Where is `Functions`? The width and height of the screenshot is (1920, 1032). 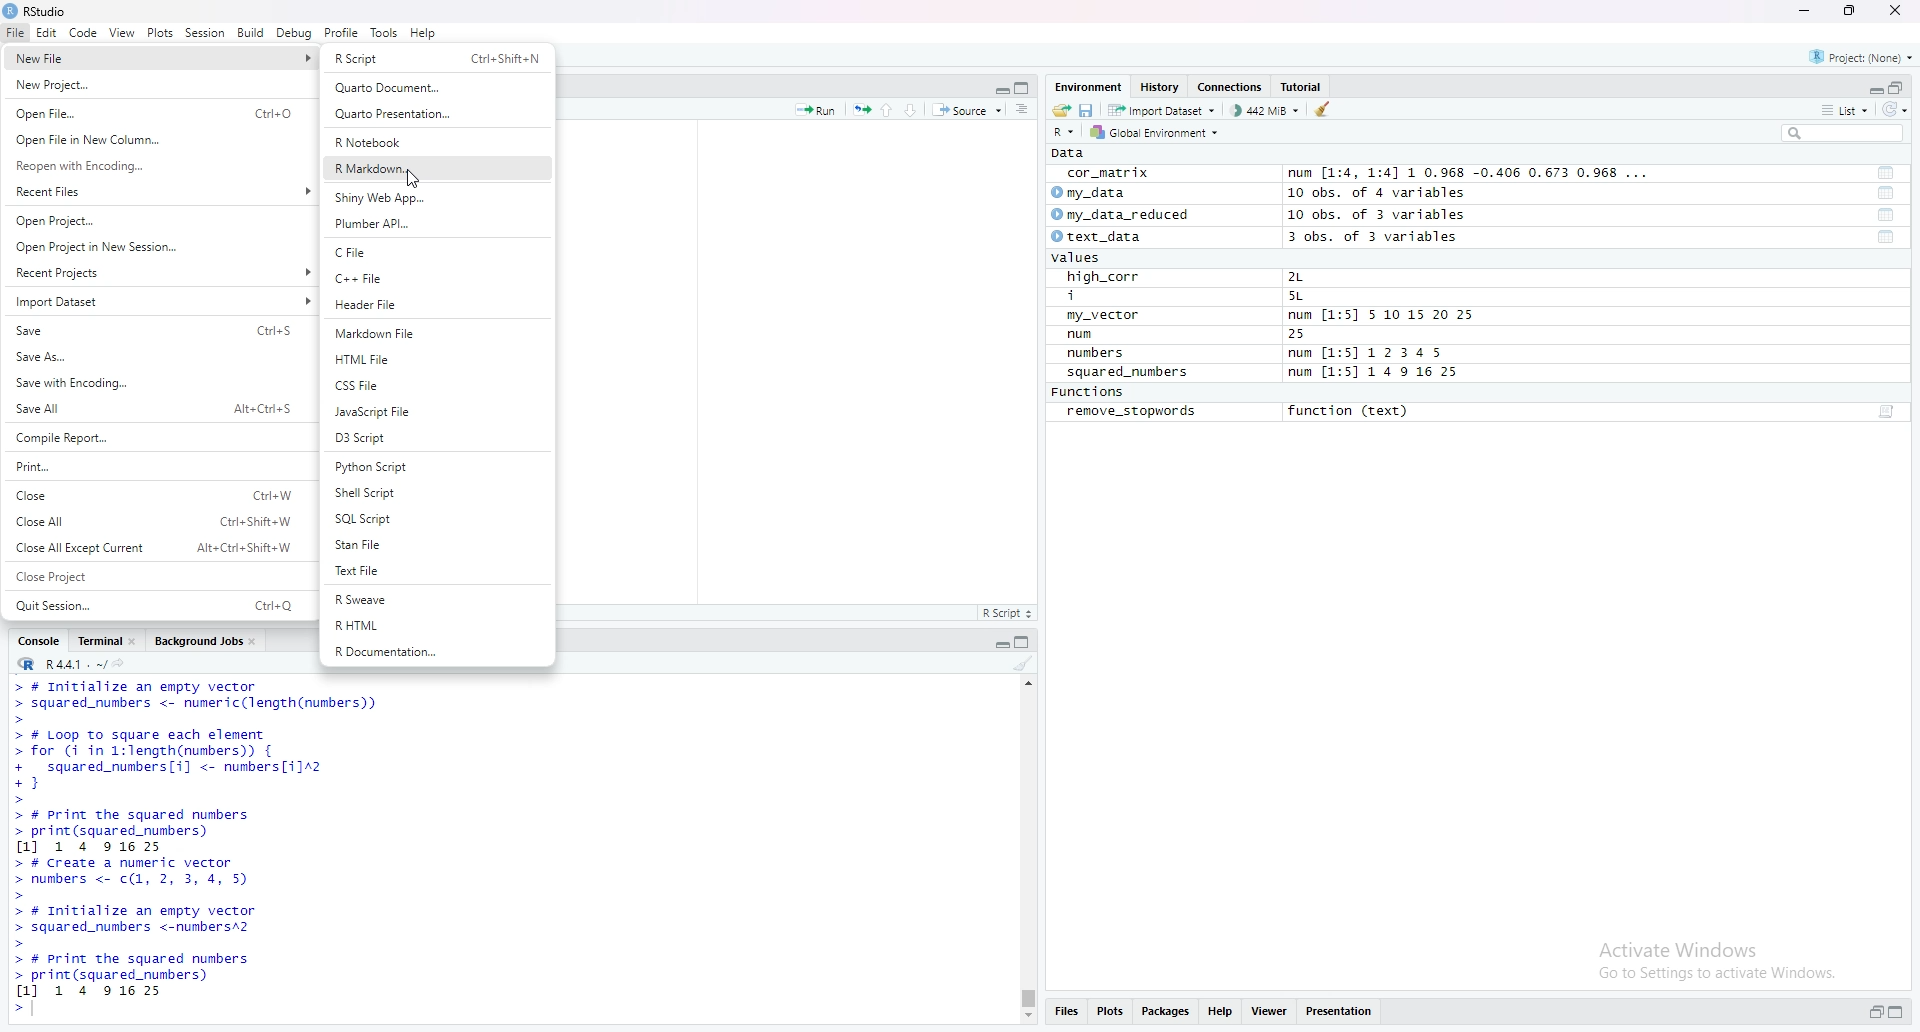
Functions is located at coordinates (1088, 391).